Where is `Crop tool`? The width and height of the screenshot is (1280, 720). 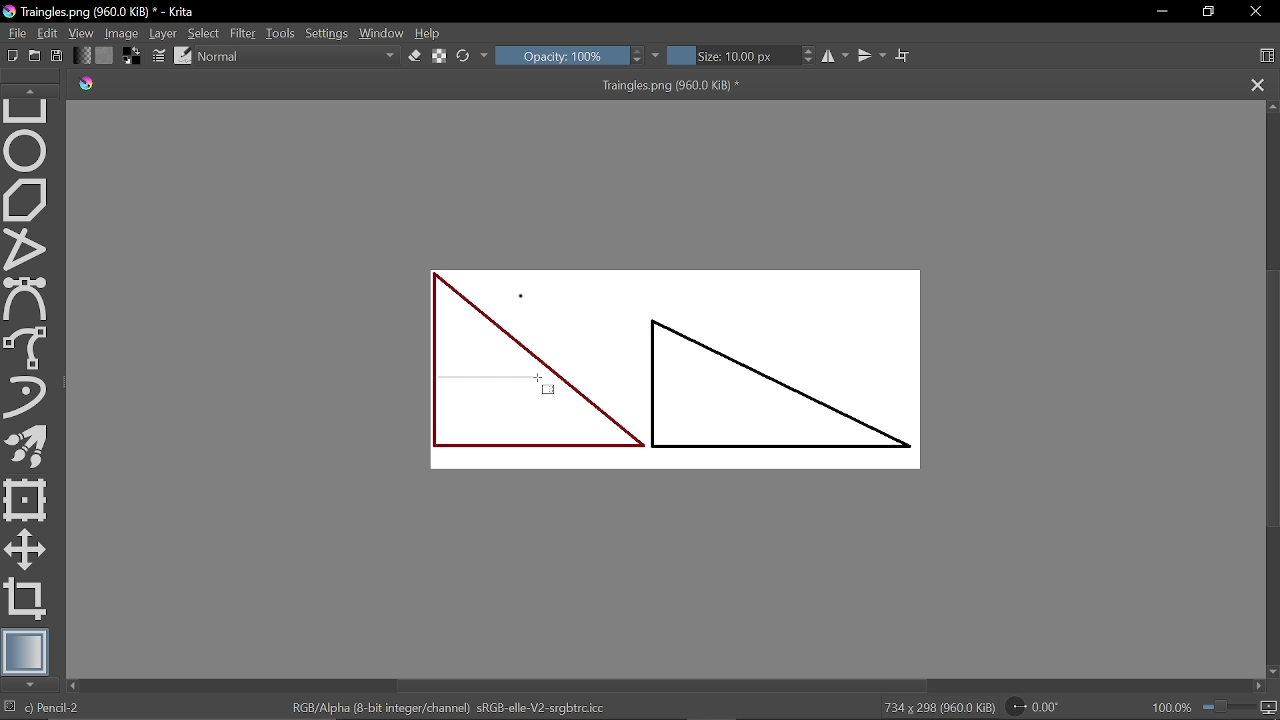 Crop tool is located at coordinates (27, 600).